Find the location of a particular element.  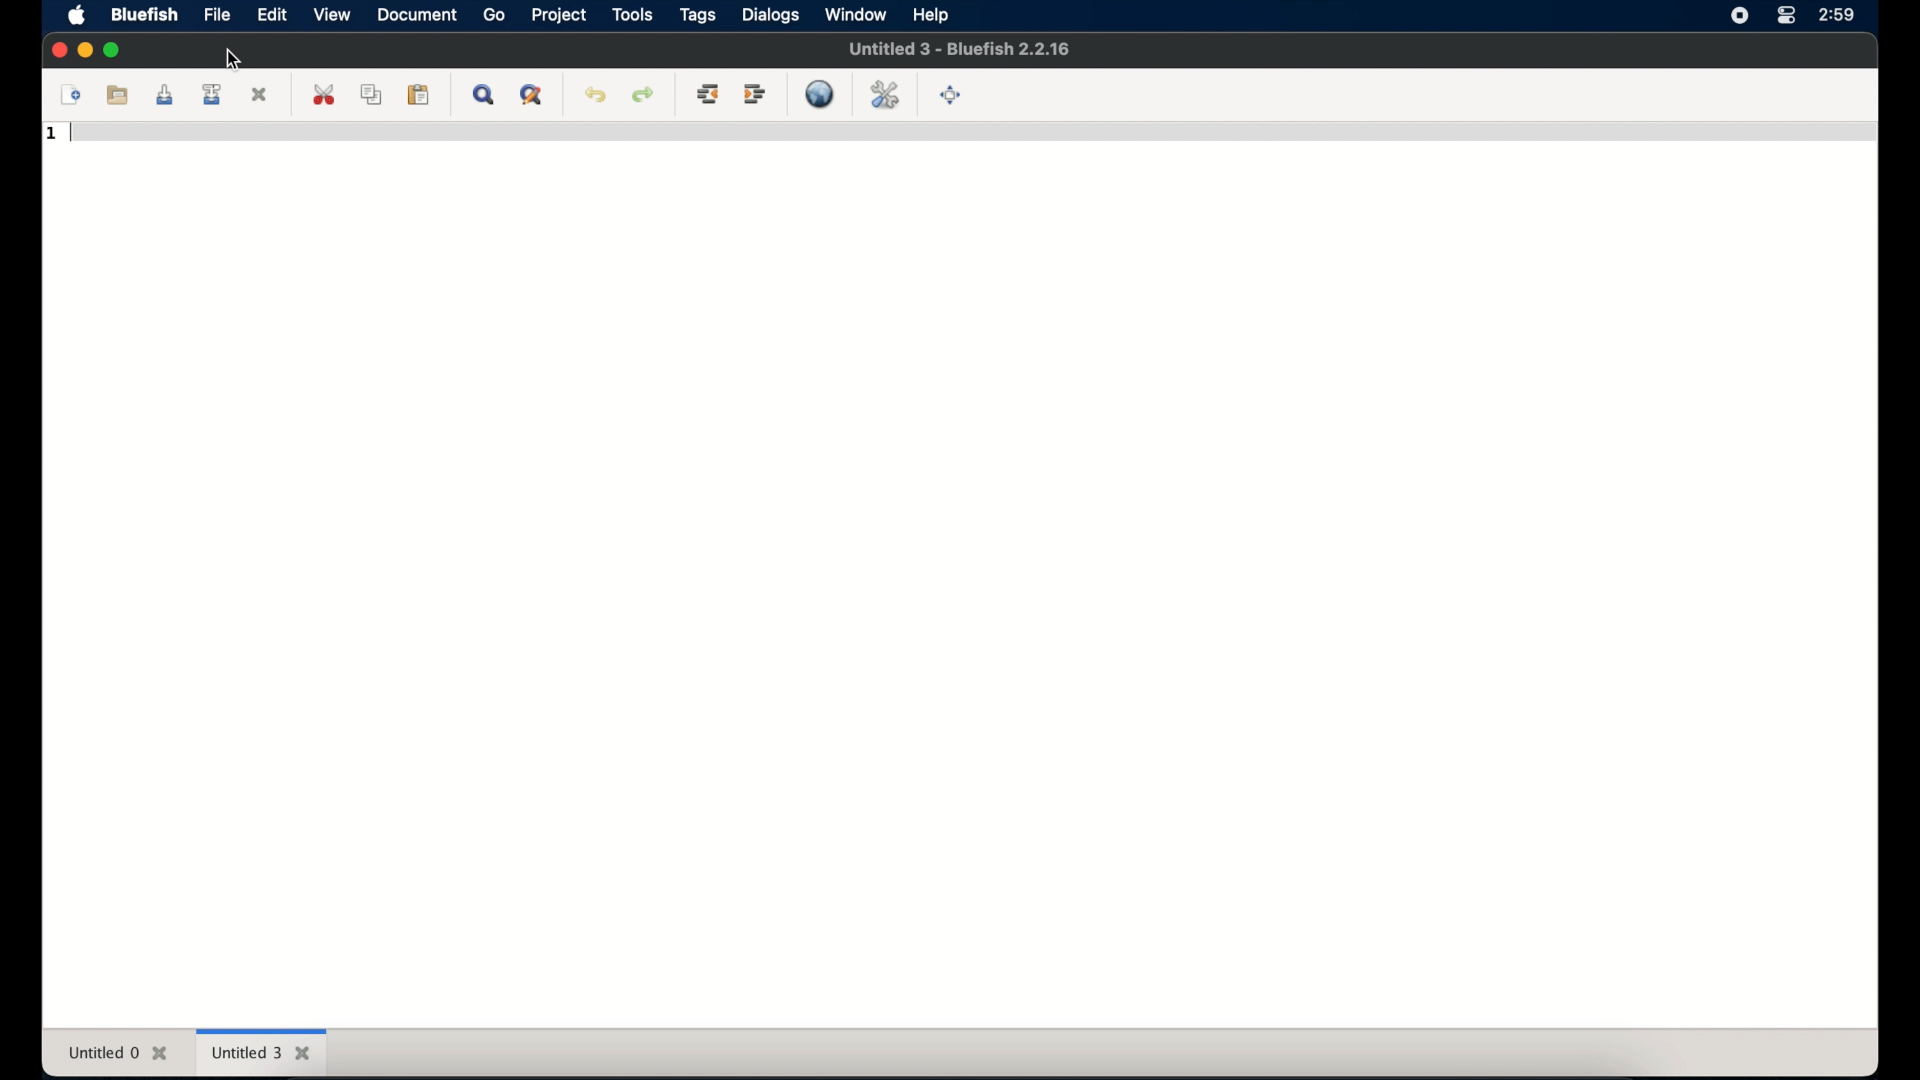

tools is located at coordinates (632, 14).